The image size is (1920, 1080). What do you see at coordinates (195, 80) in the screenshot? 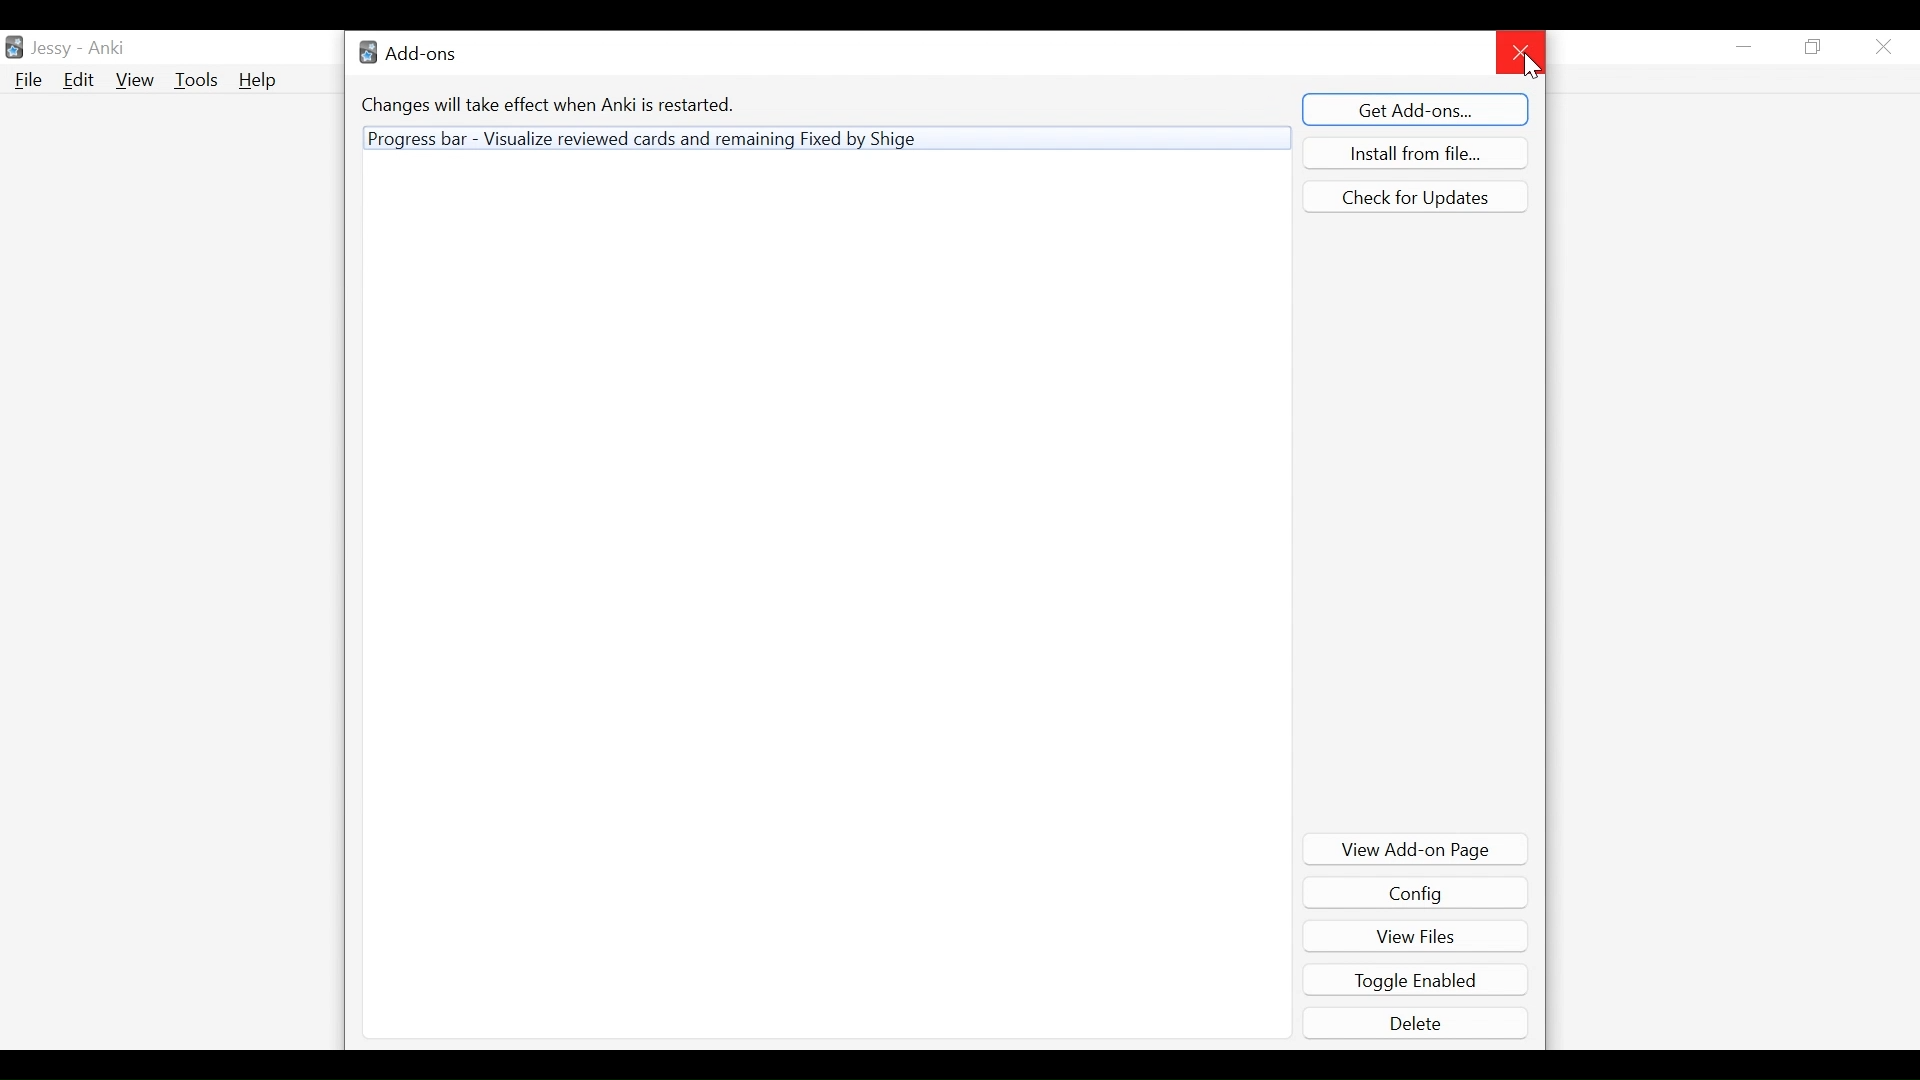
I see `Tools` at bounding box center [195, 80].